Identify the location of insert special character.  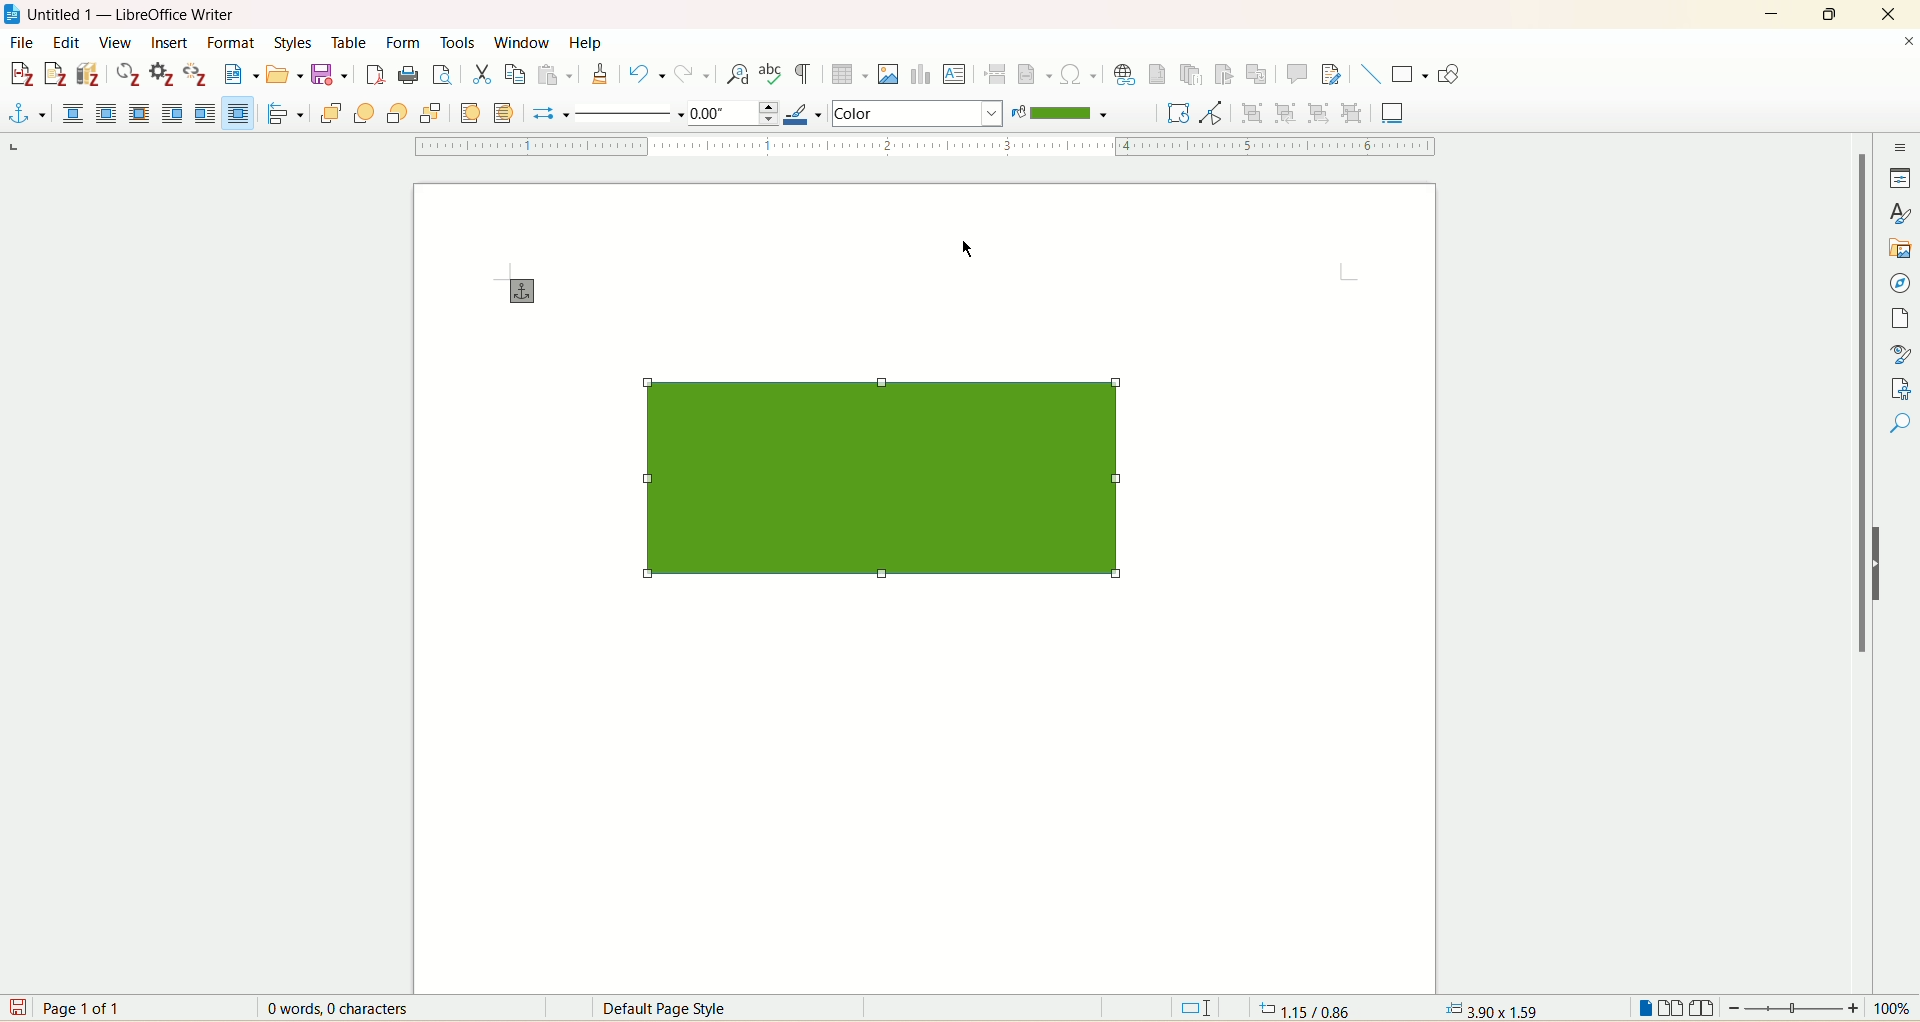
(1079, 74).